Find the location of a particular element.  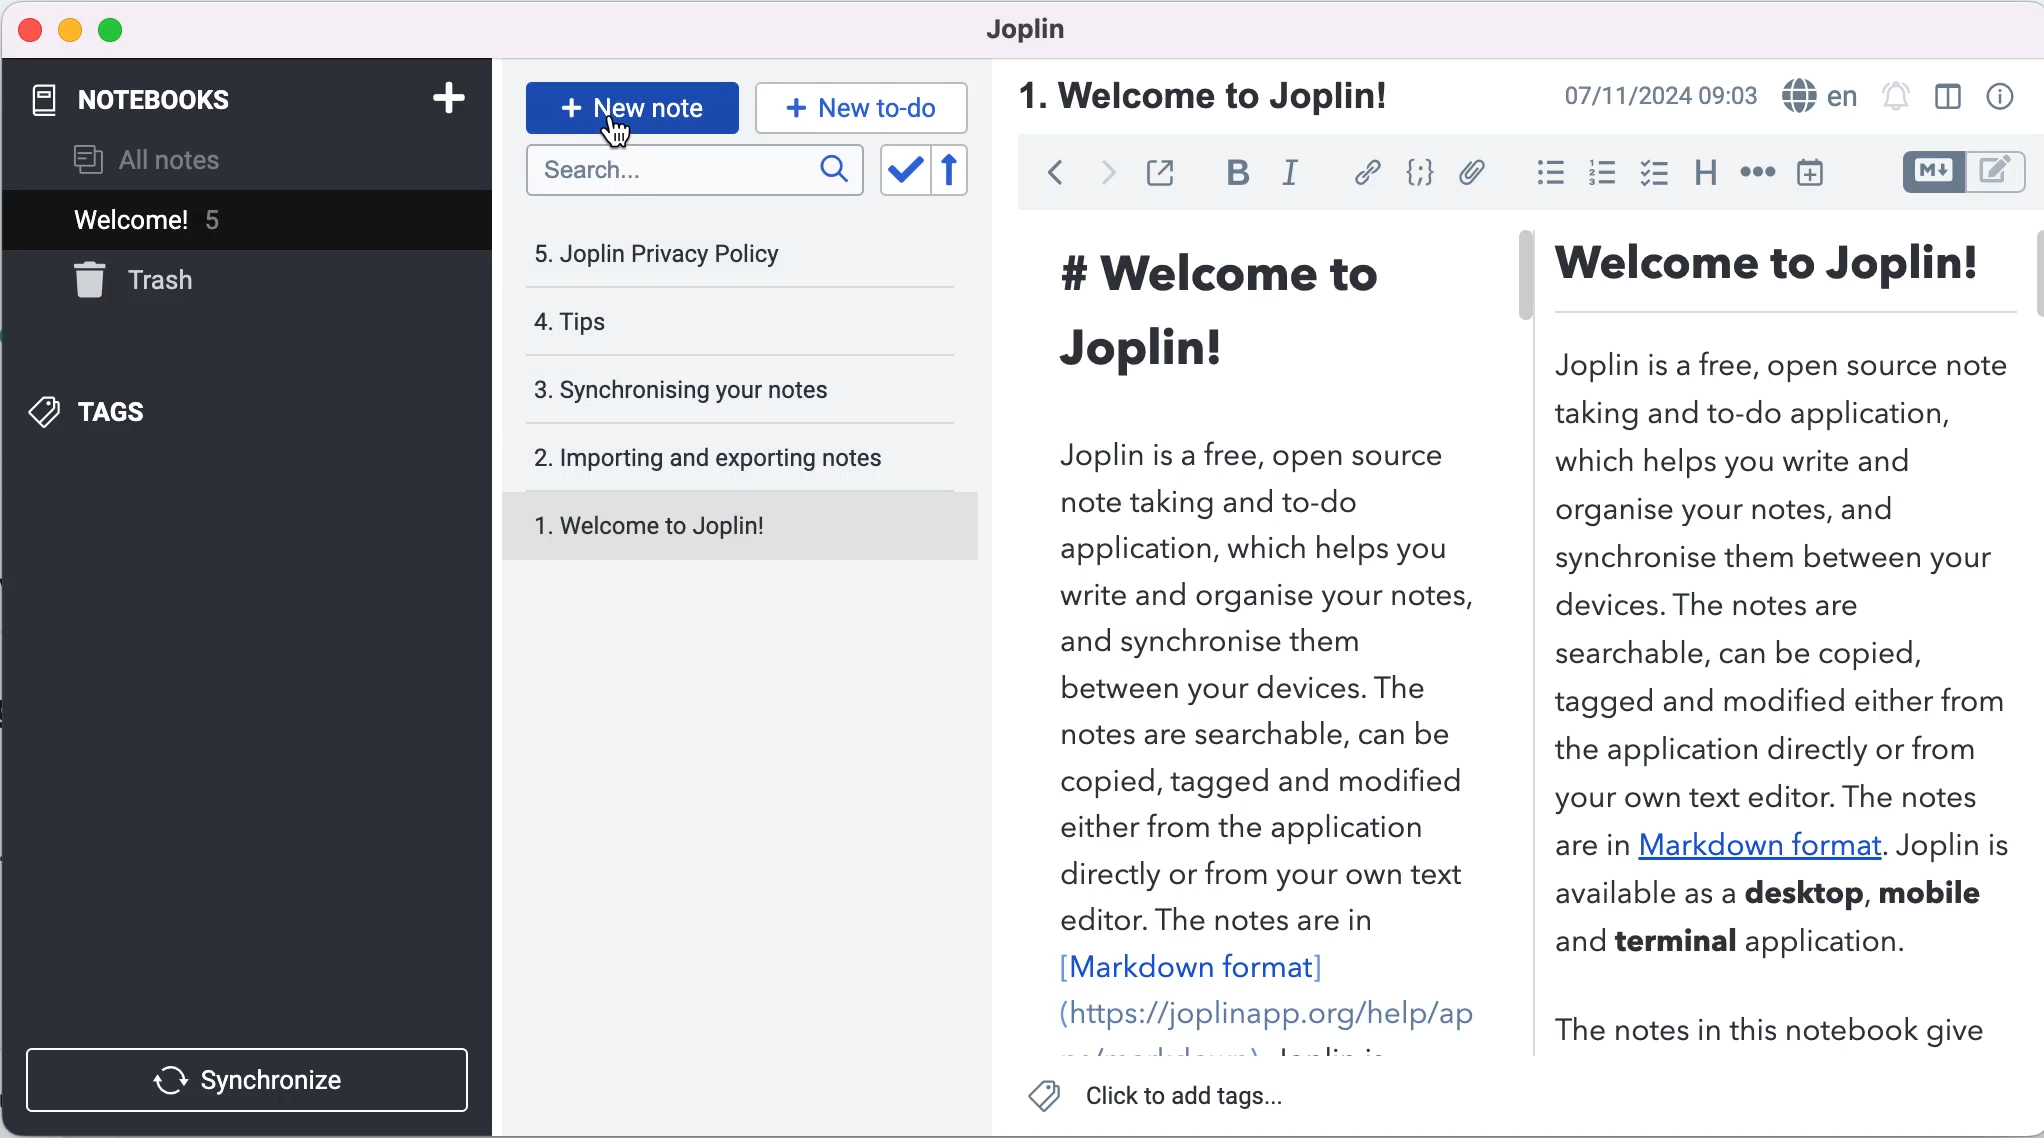

synchronising your notes is located at coordinates (736, 392).